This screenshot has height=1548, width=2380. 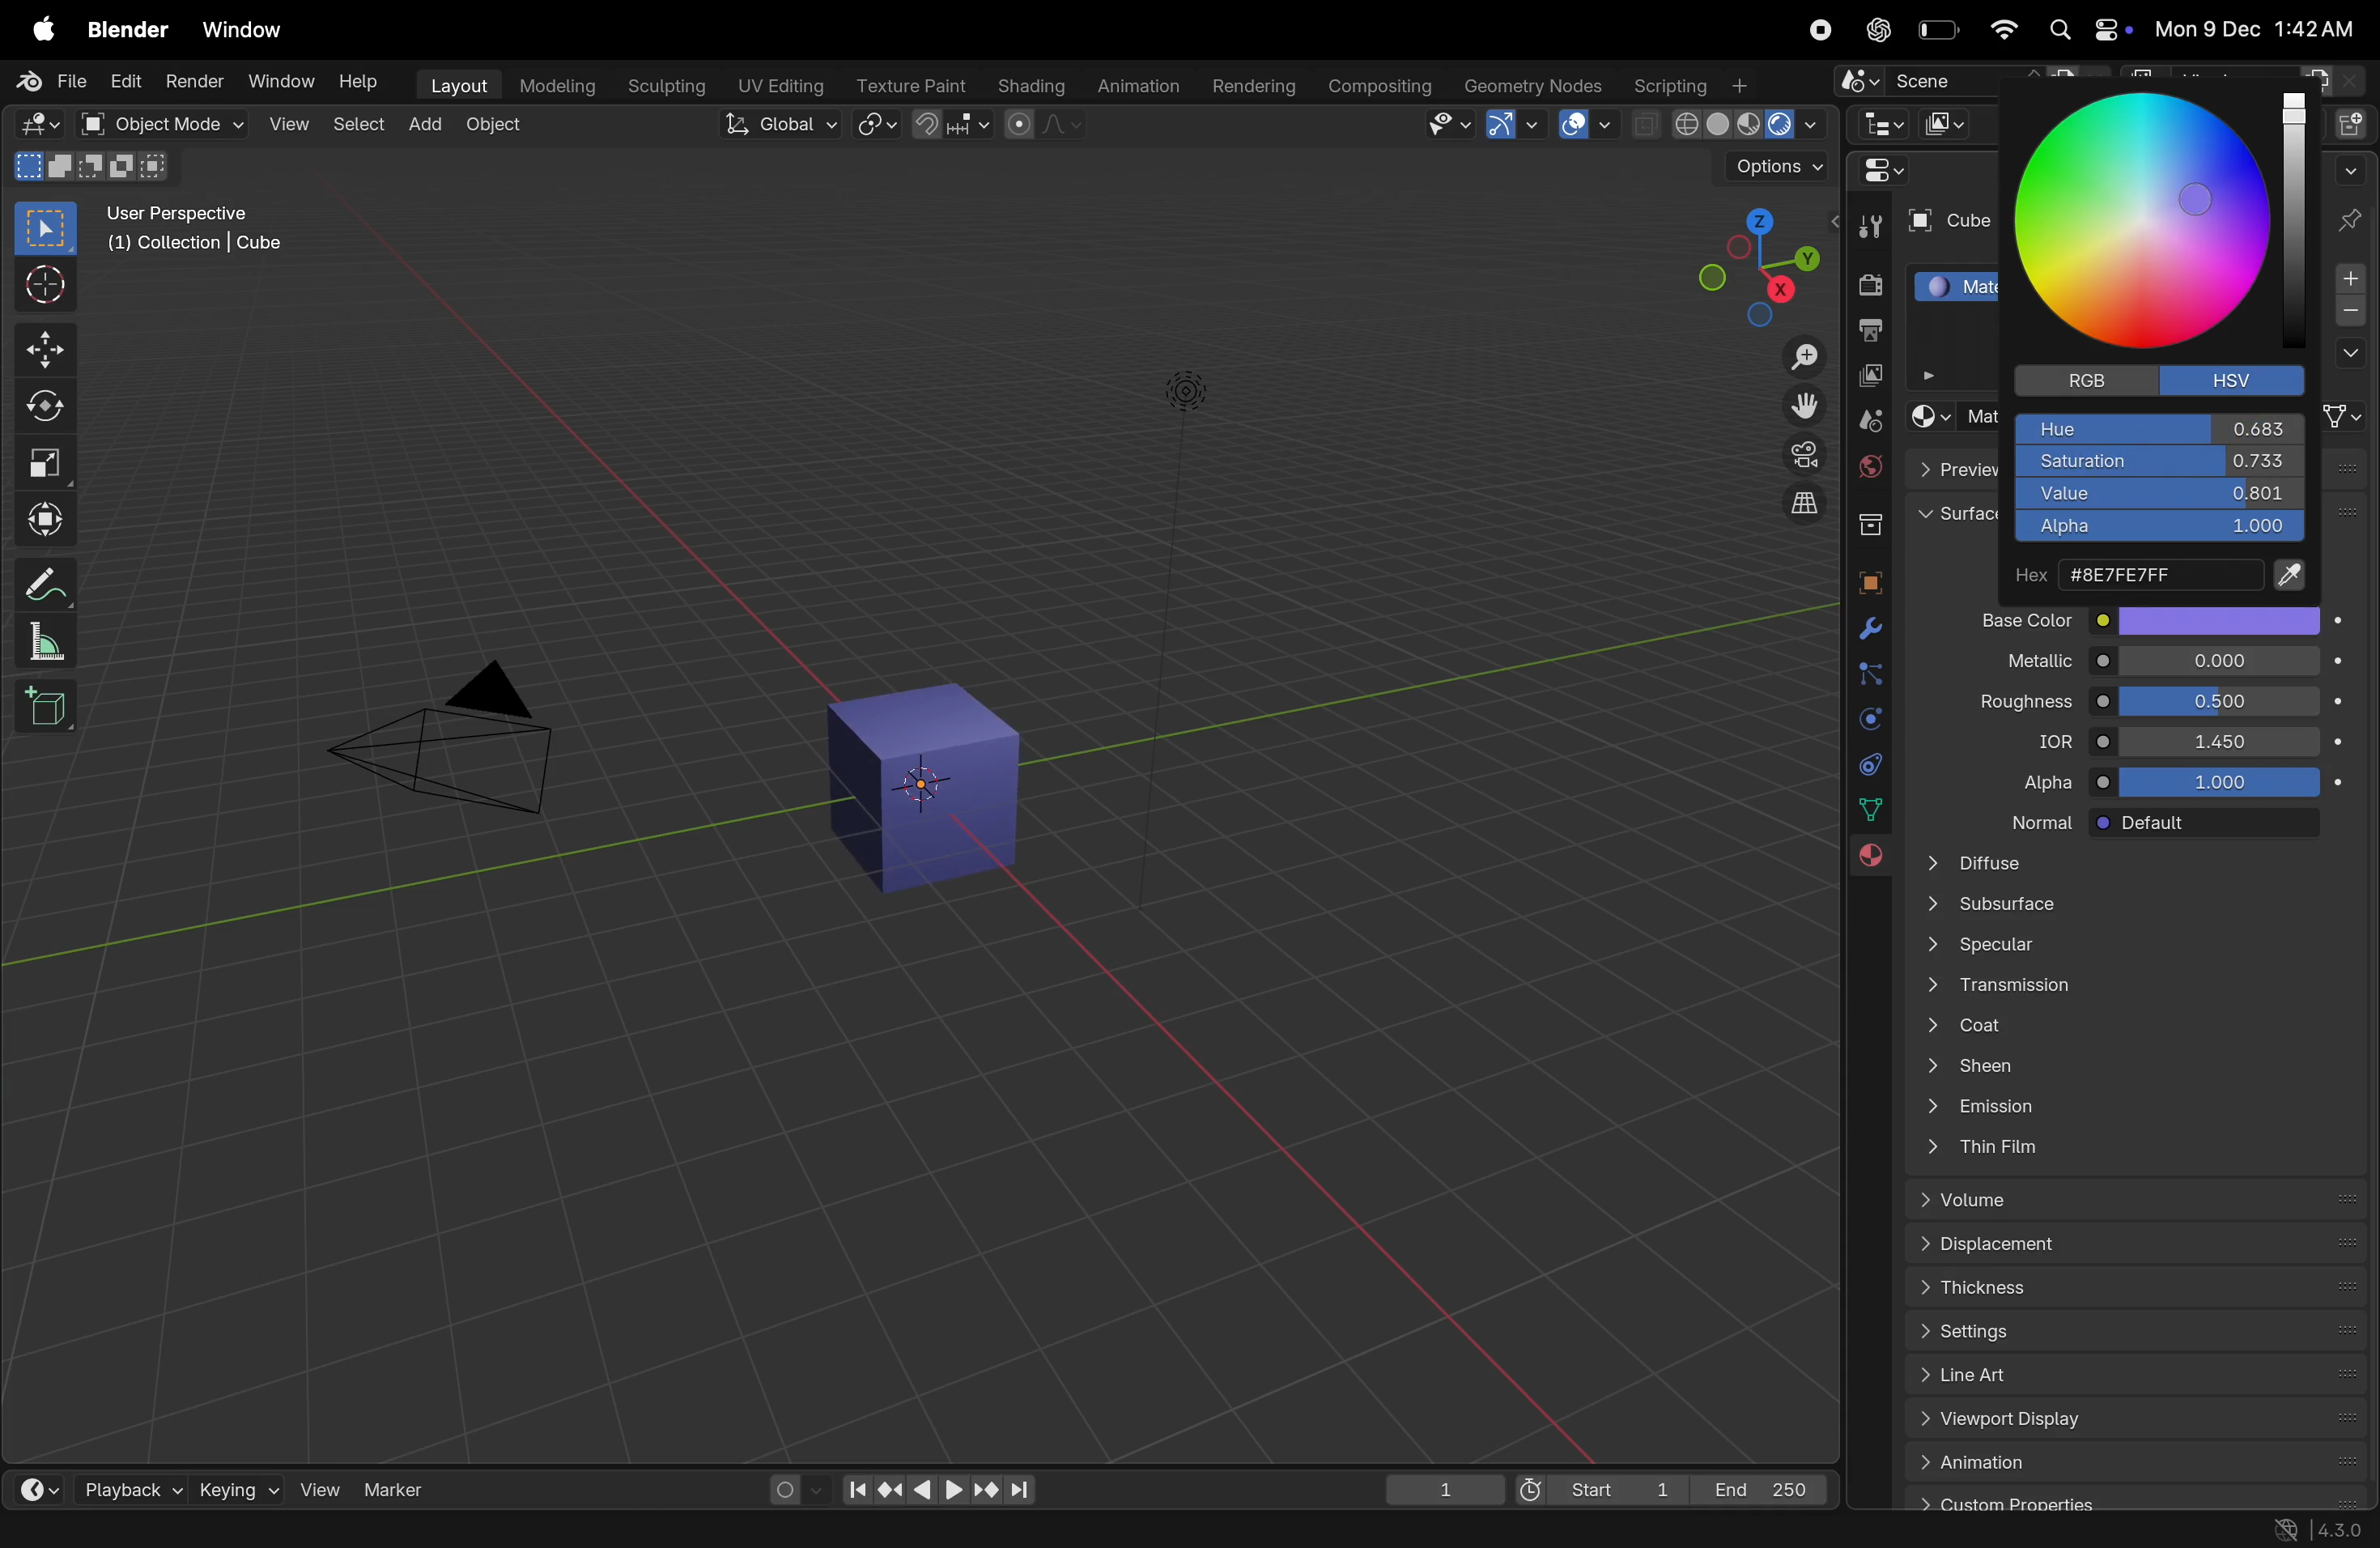 I want to click on window, so click(x=282, y=83).